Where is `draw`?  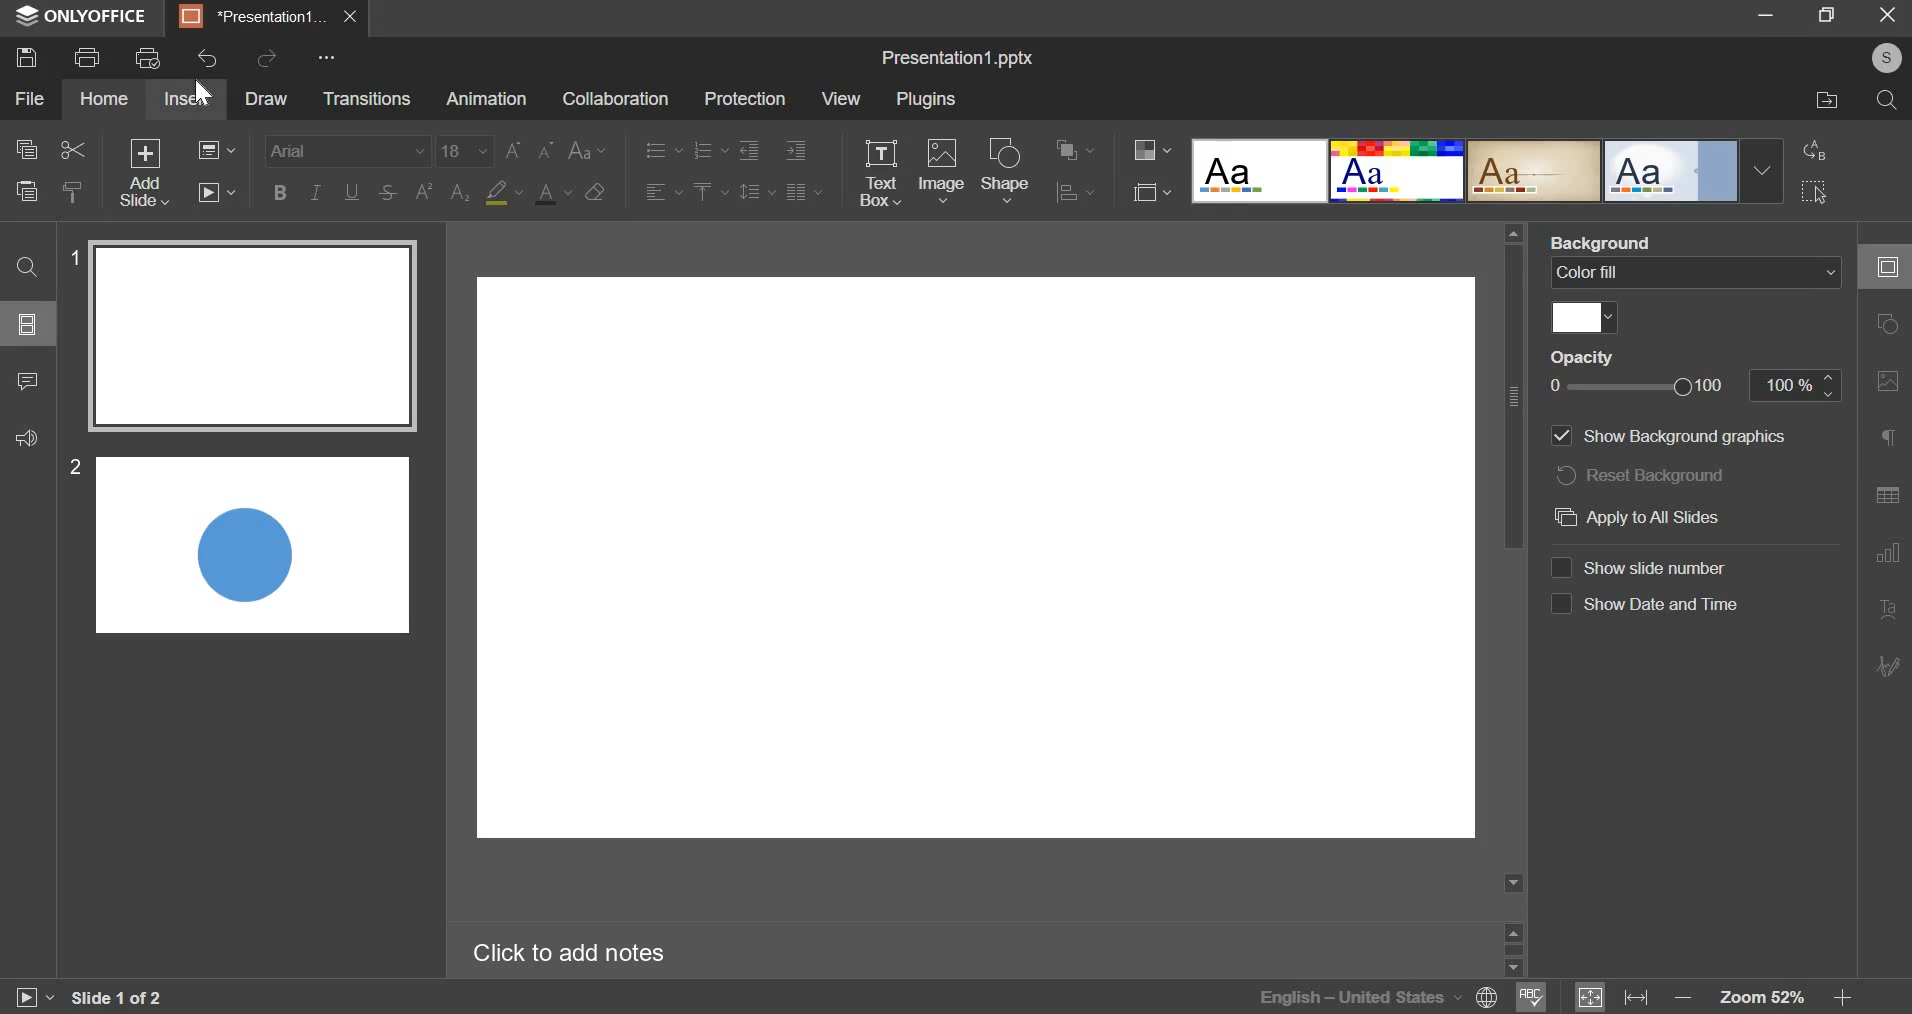 draw is located at coordinates (265, 98).